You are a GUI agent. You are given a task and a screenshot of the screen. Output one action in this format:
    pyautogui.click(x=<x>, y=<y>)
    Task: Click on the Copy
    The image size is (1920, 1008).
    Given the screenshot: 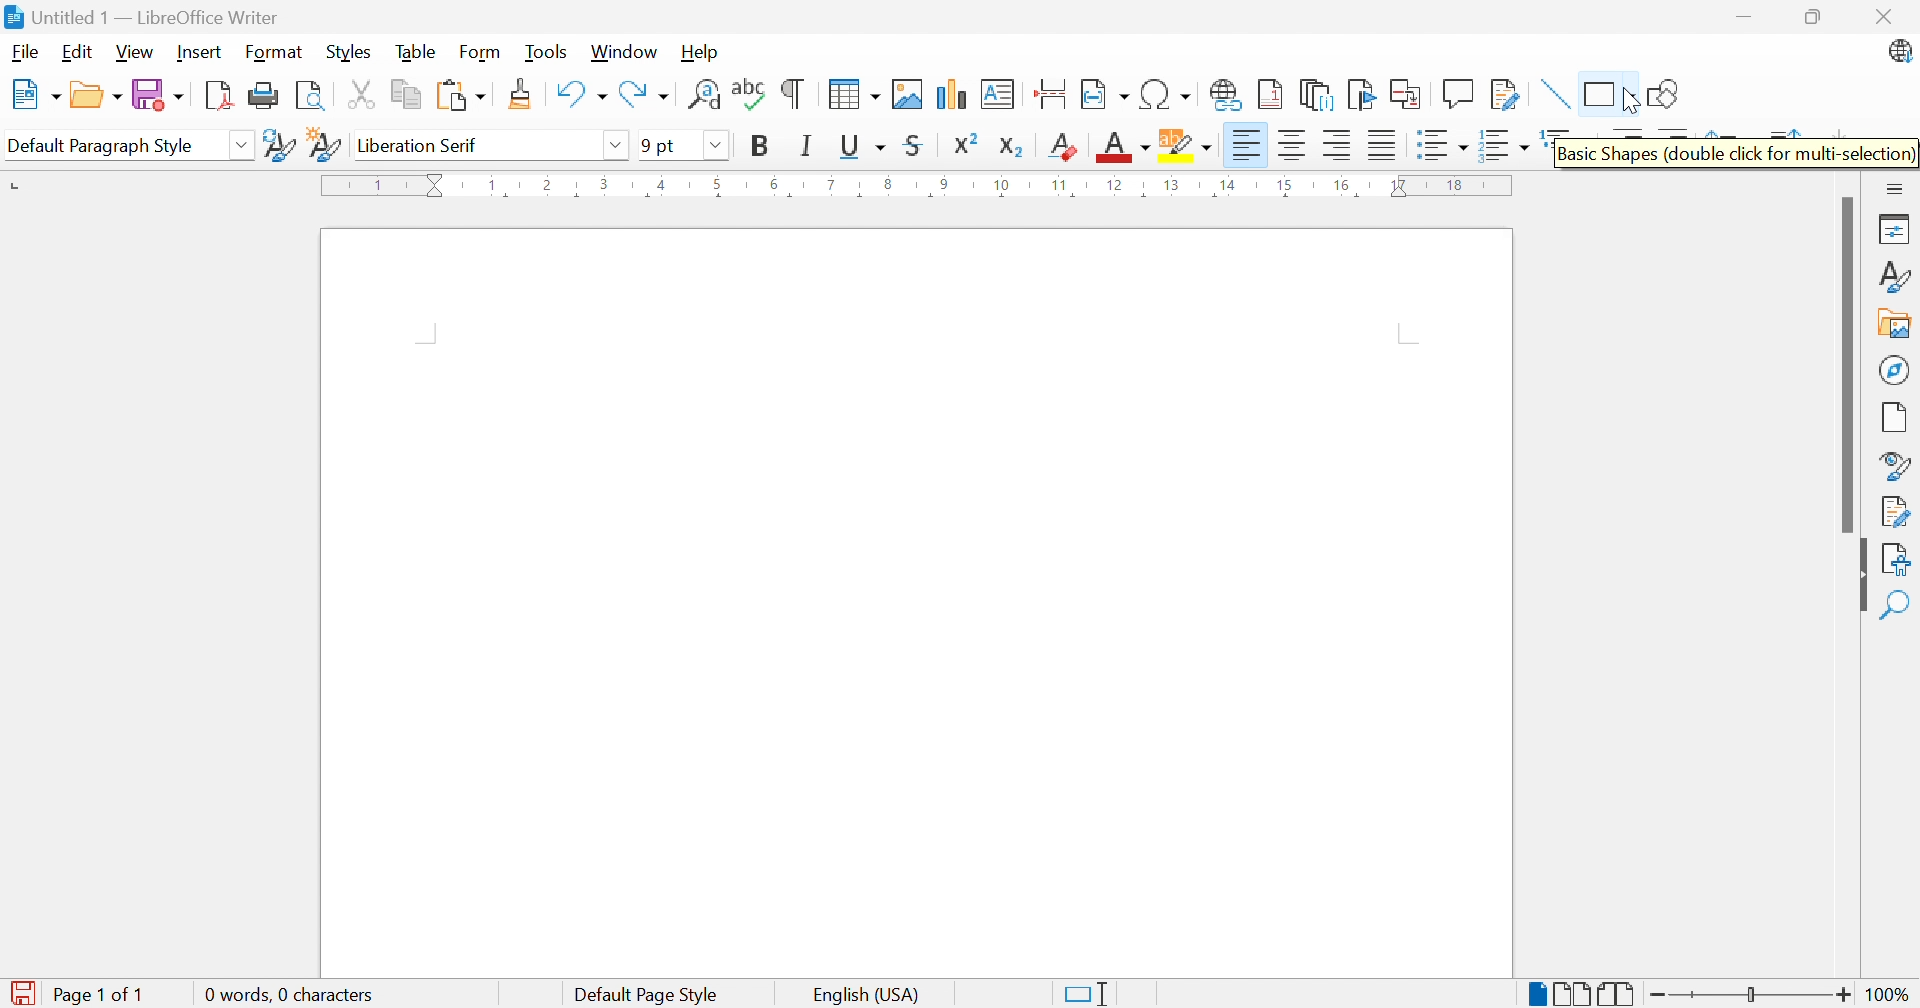 What is the action you would take?
    pyautogui.click(x=407, y=96)
    